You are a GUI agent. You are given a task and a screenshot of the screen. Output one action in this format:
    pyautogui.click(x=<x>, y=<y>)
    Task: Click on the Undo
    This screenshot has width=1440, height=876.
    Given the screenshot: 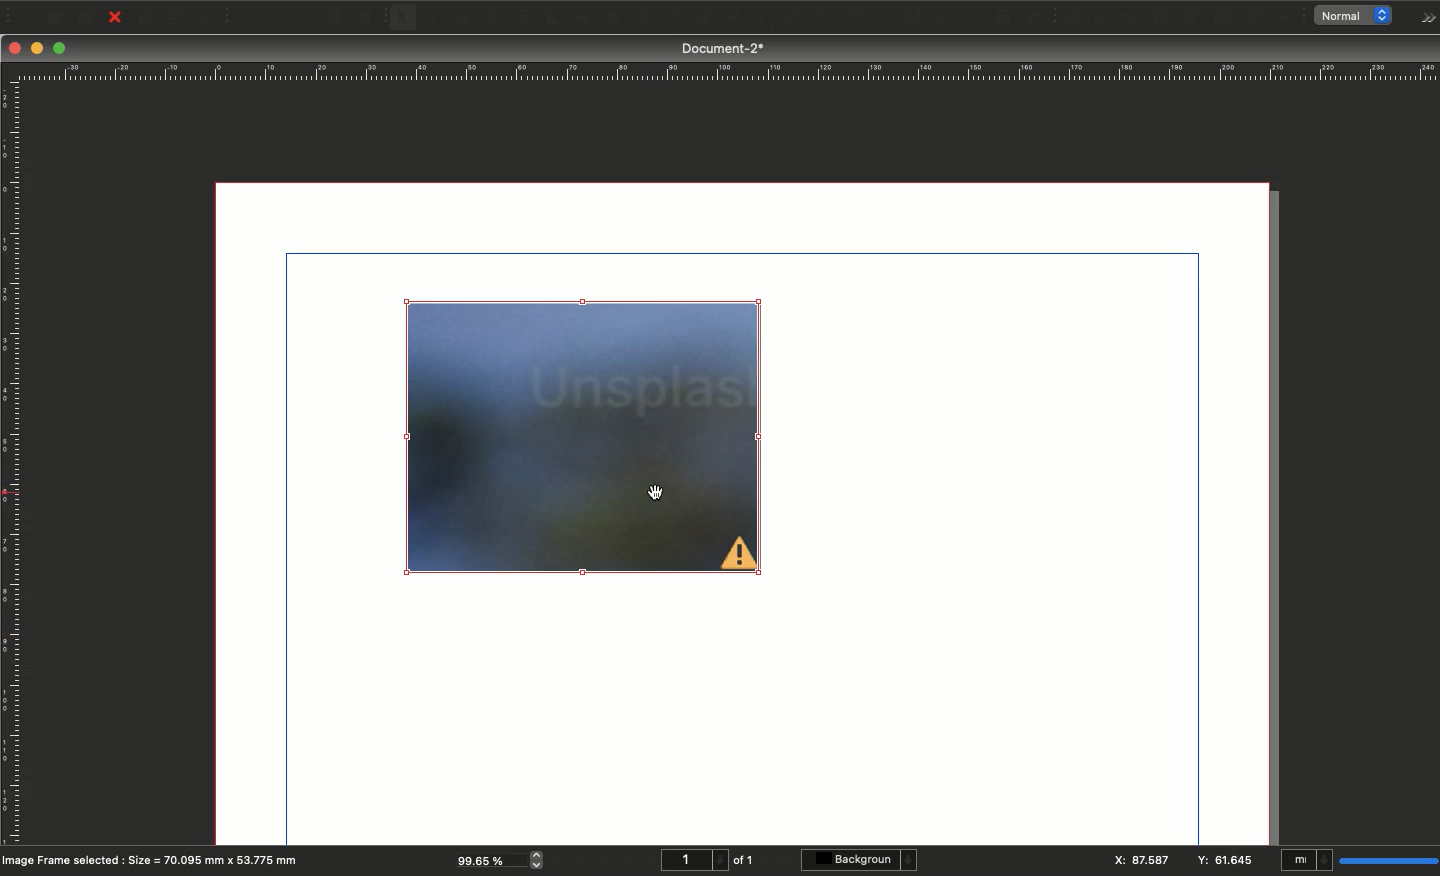 What is the action you would take?
    pyautogui.click(x=244, y=18)
    